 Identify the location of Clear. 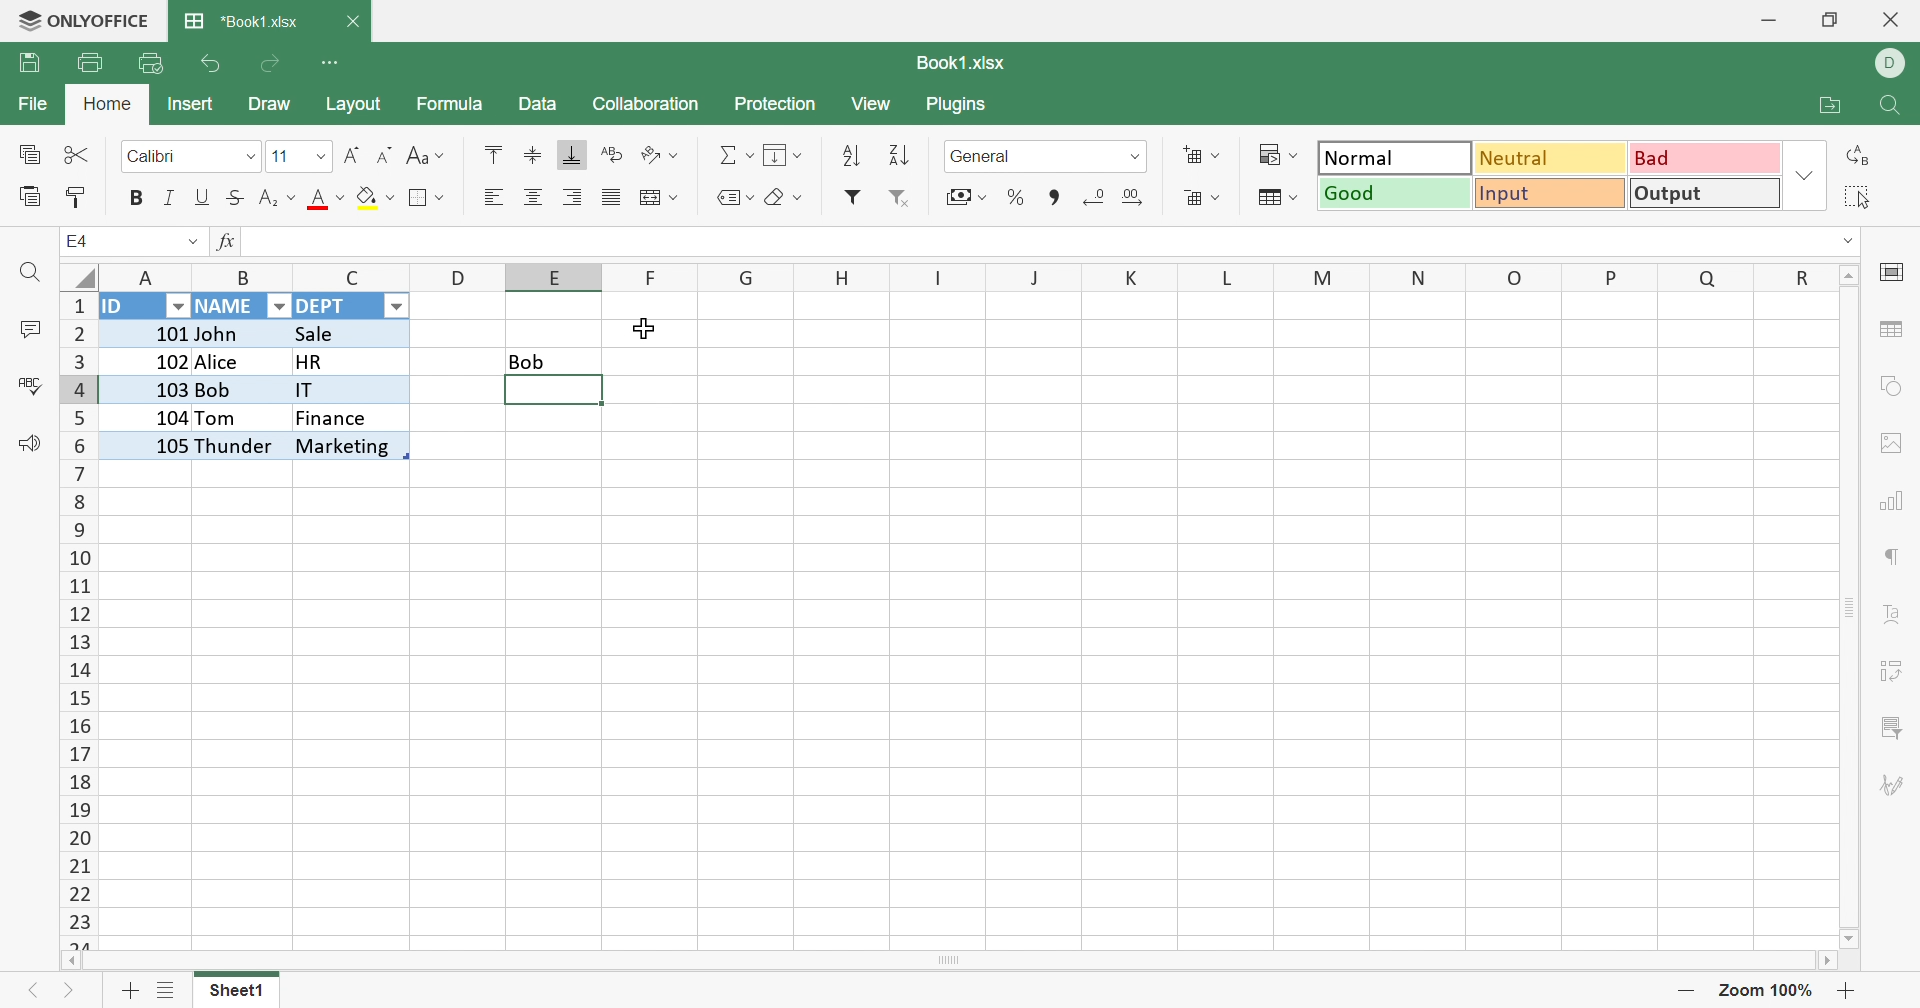
(783, 197).